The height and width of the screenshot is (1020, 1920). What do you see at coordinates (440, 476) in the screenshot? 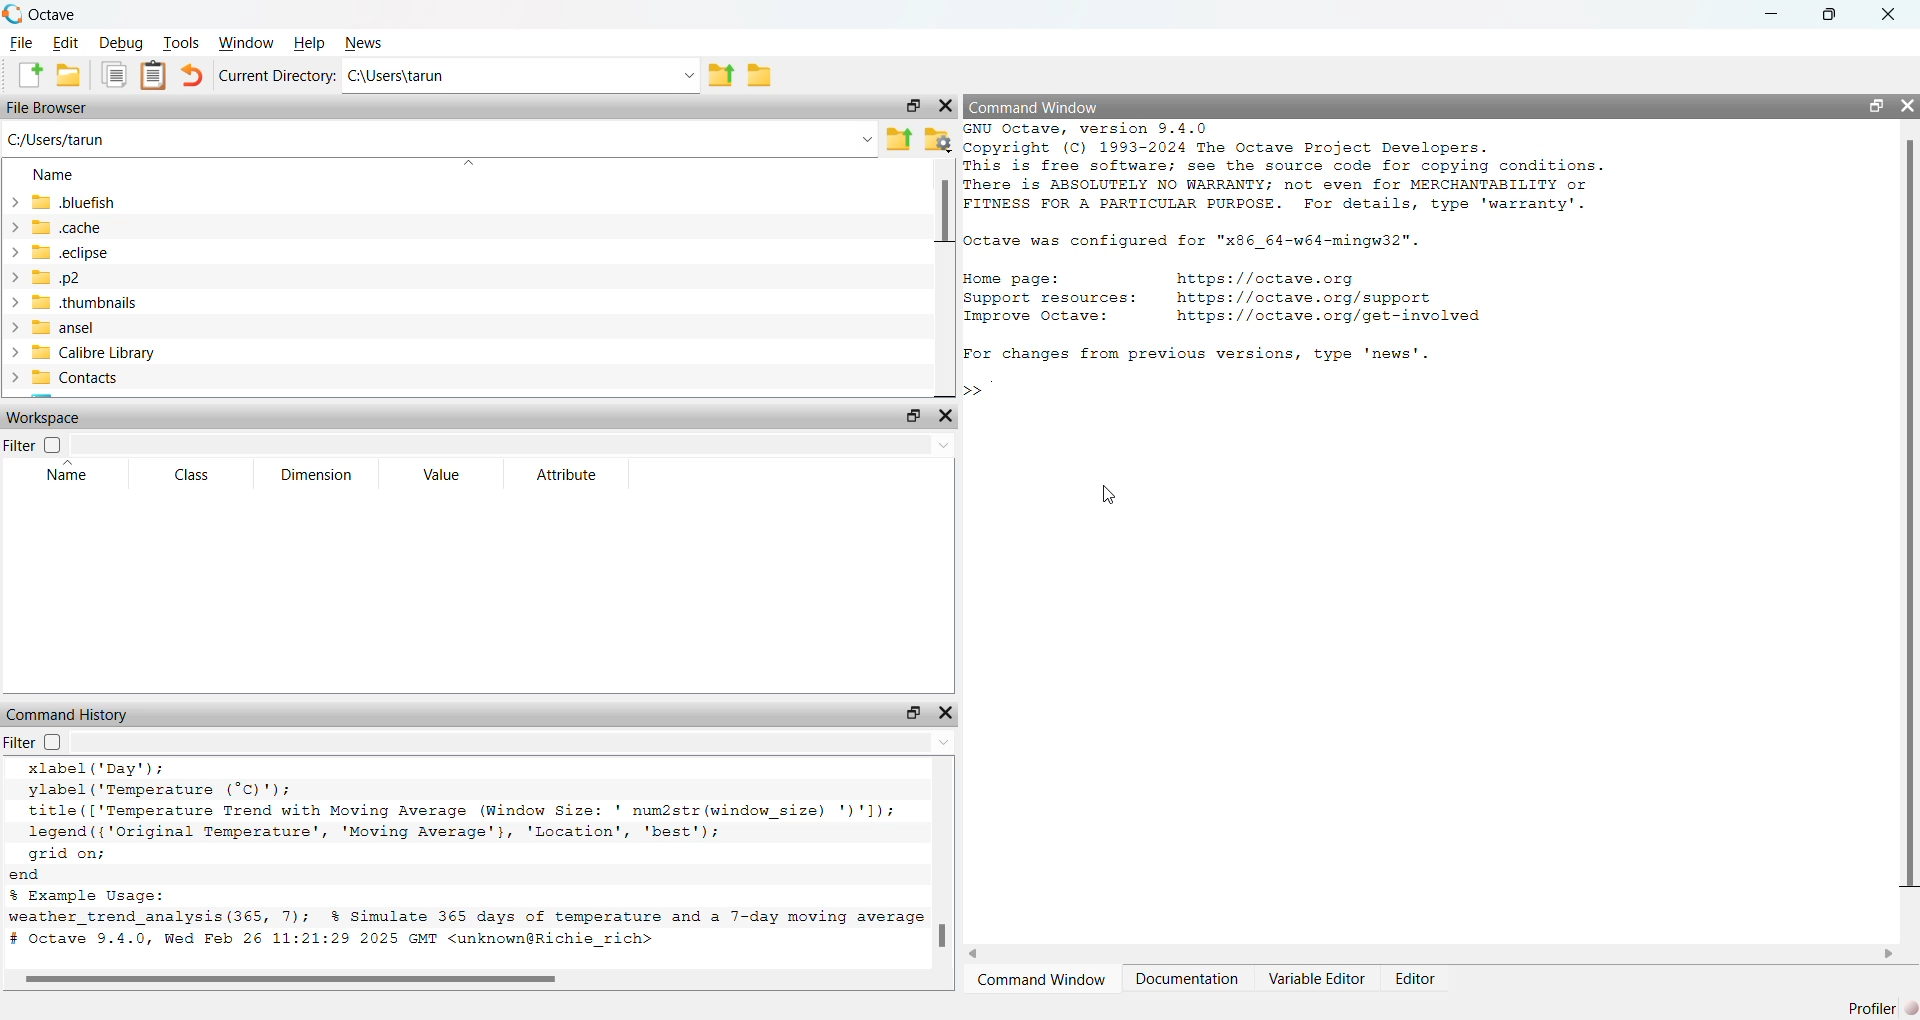
I see `Value` at bounding box center [440, 476].